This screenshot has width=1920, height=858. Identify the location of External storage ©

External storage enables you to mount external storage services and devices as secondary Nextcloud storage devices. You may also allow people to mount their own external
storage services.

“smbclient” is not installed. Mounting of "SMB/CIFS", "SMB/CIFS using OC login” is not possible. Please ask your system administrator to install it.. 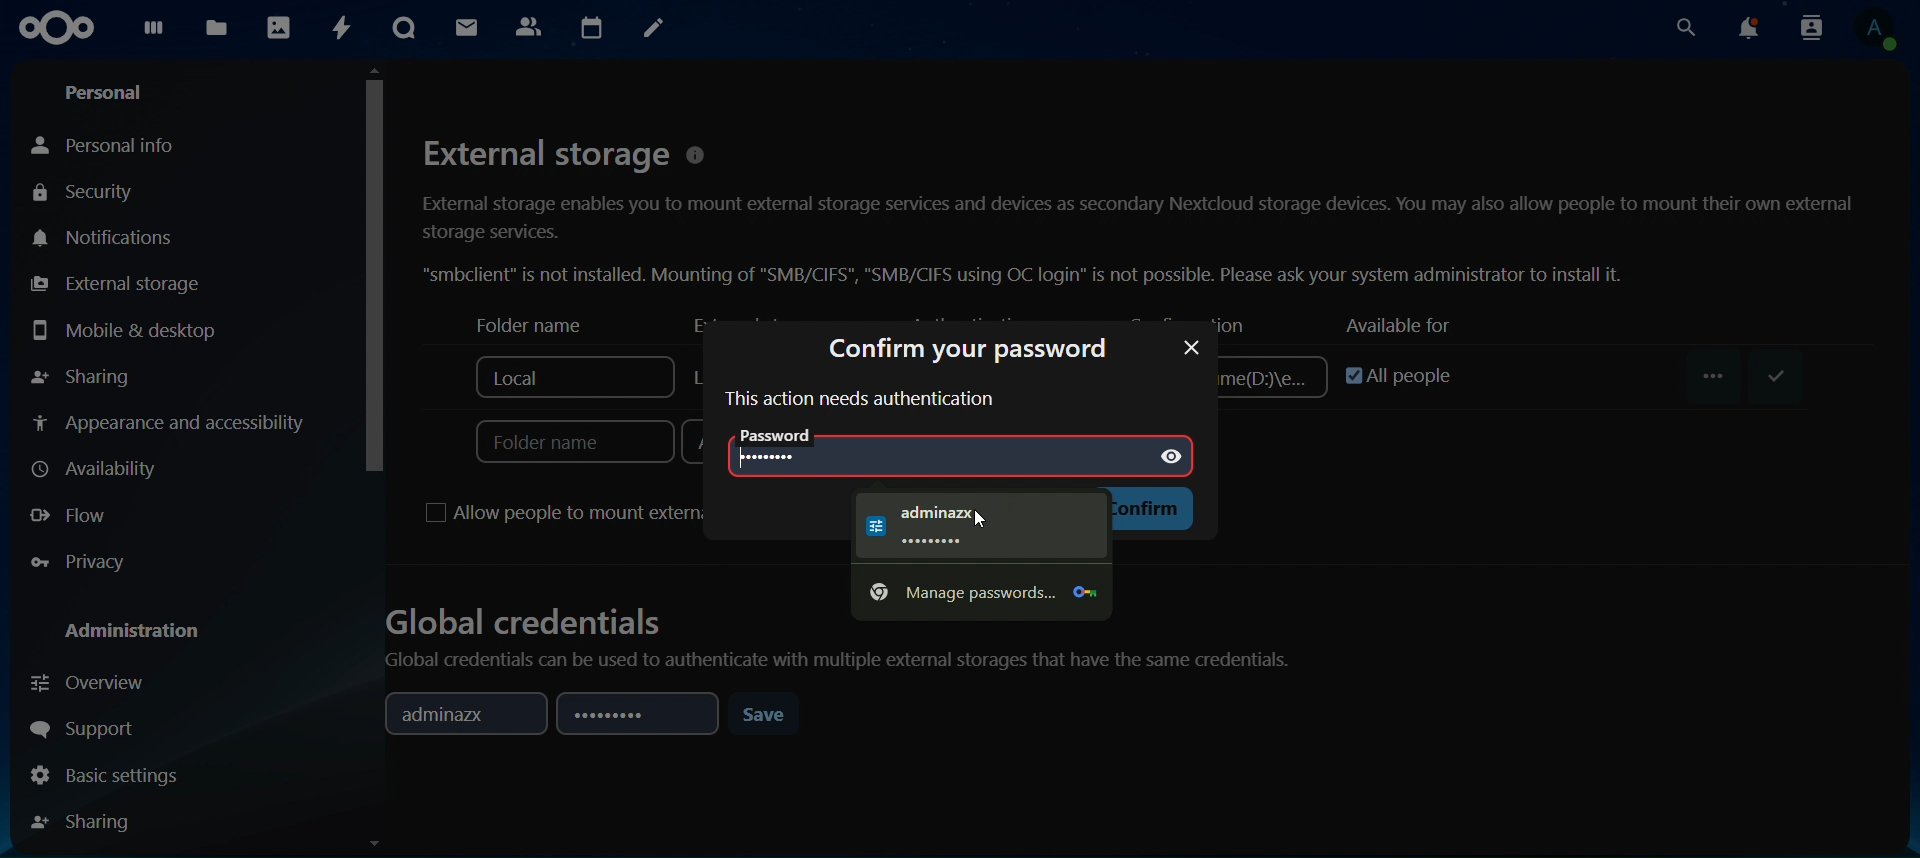
(1138, 208).